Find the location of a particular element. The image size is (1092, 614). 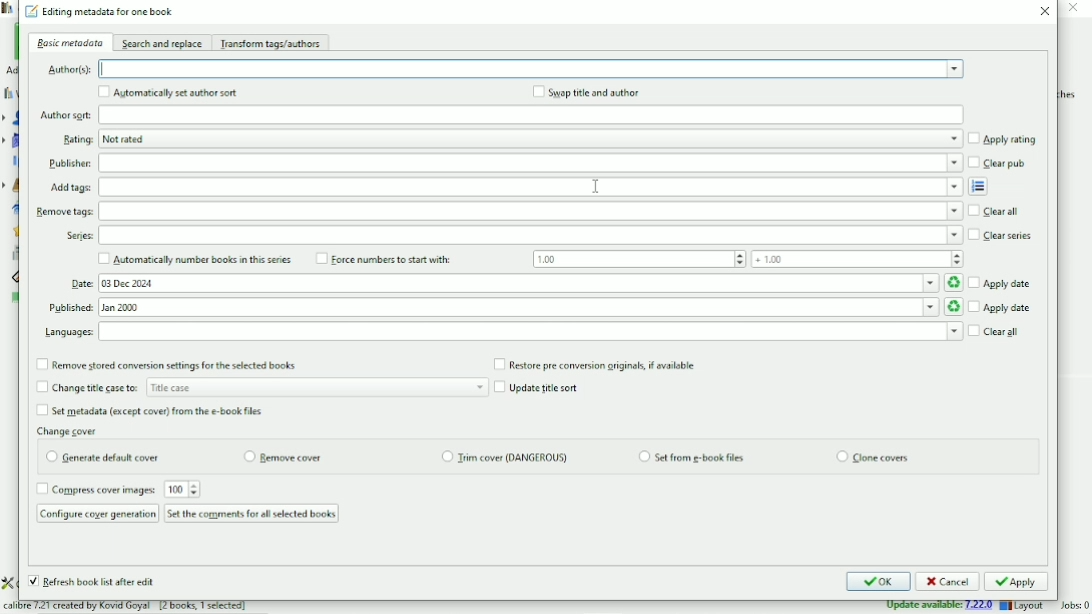

Refresh book list after edit is located at coordinates (92, 583).